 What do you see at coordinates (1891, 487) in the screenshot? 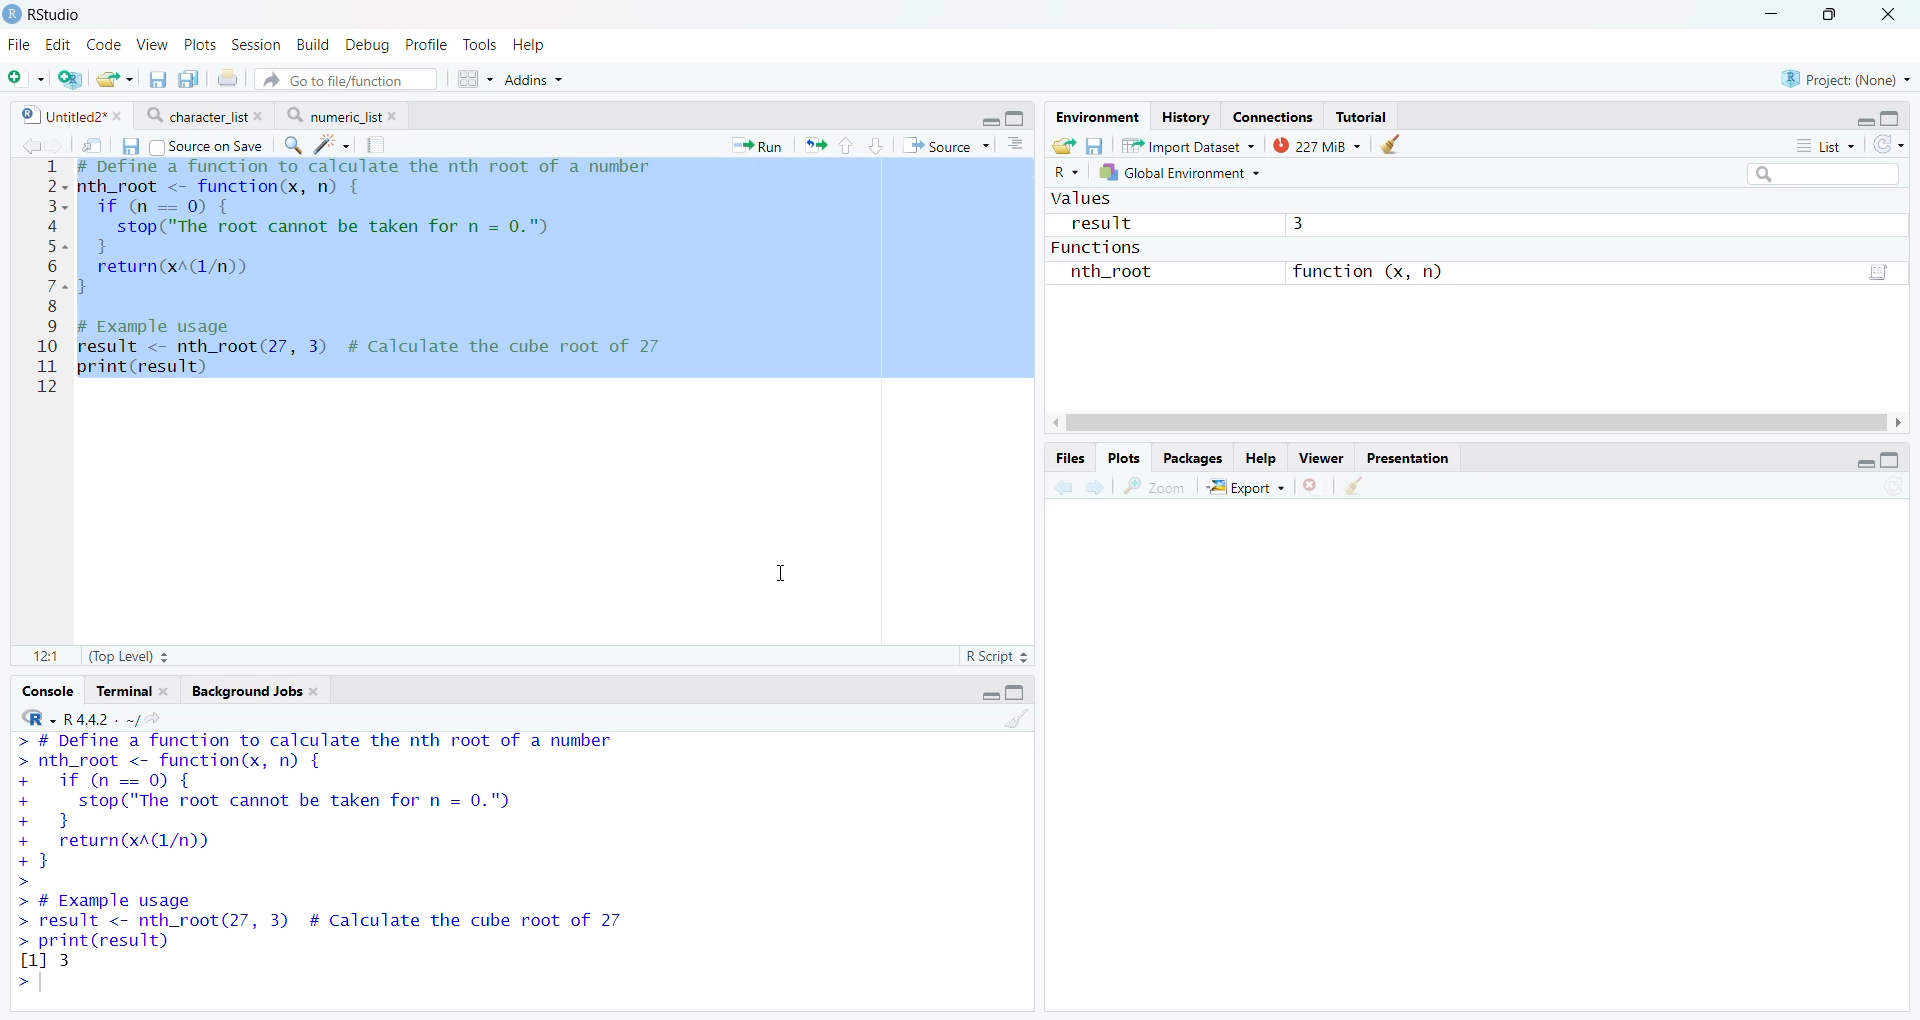
I see `Refresh list` at bounding box center [1891, 487].